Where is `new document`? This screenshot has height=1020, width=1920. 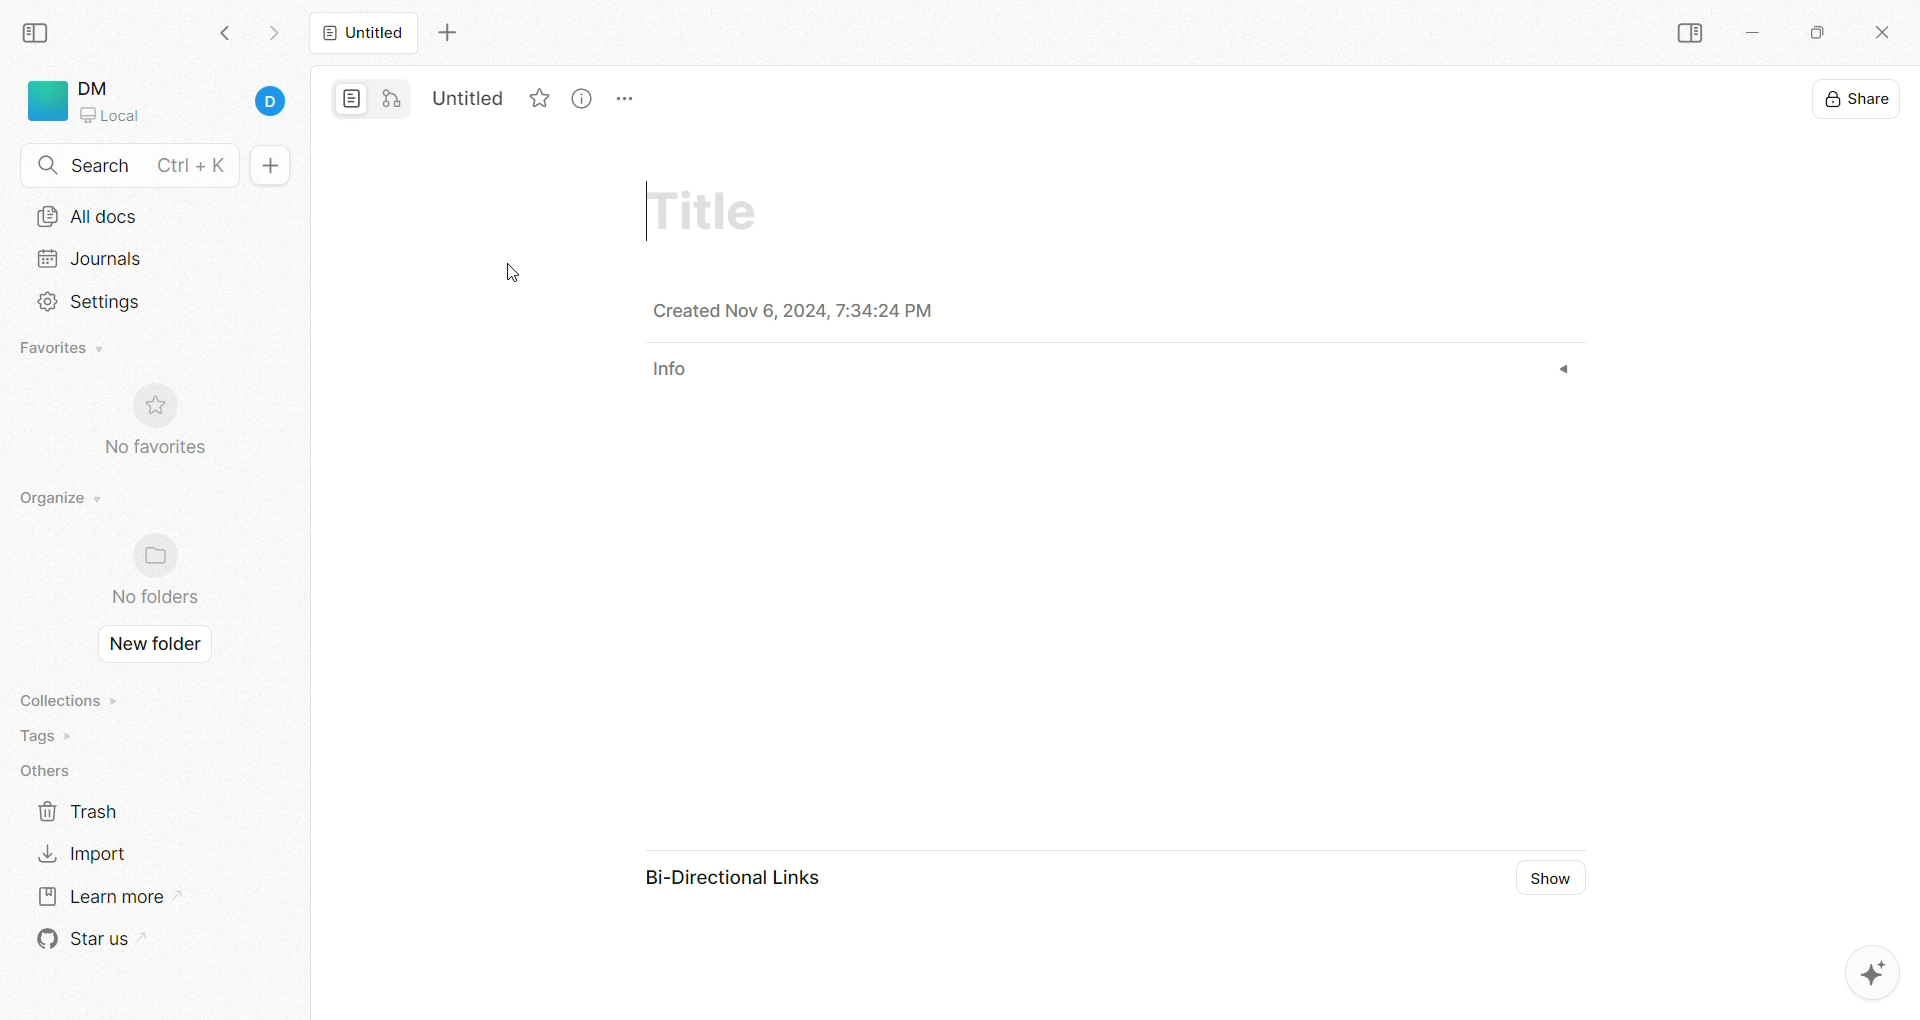
new document is located at coordinates (267, 167).